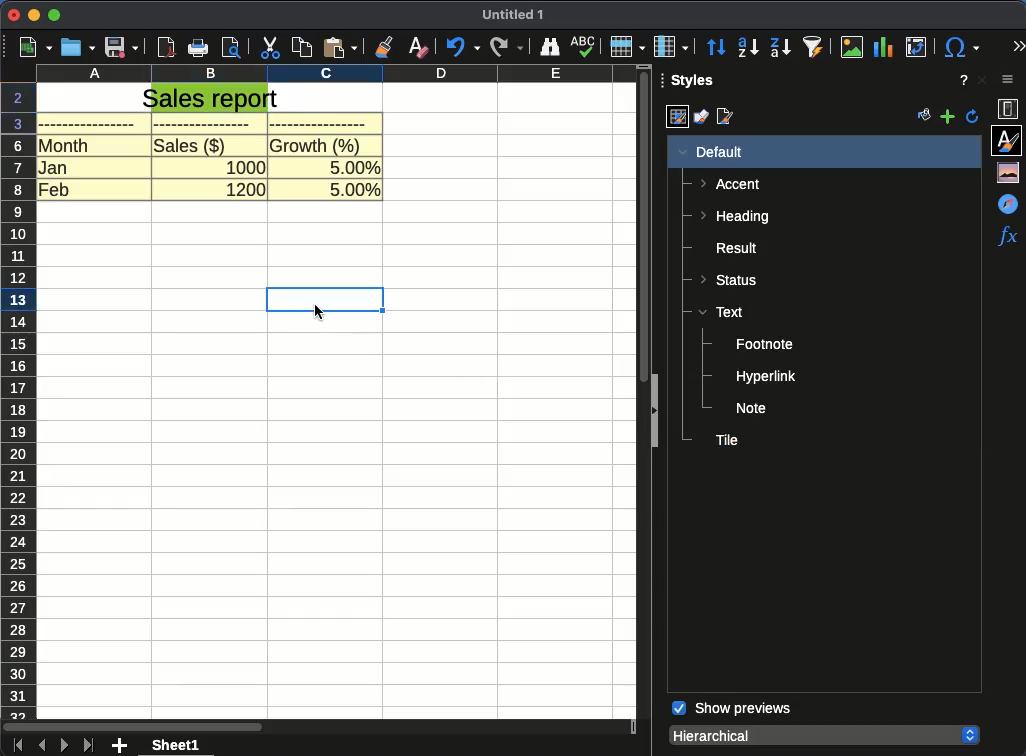 The height and width of the screenshot is (756, 1026). I want to click on feb, so click(55, 189).